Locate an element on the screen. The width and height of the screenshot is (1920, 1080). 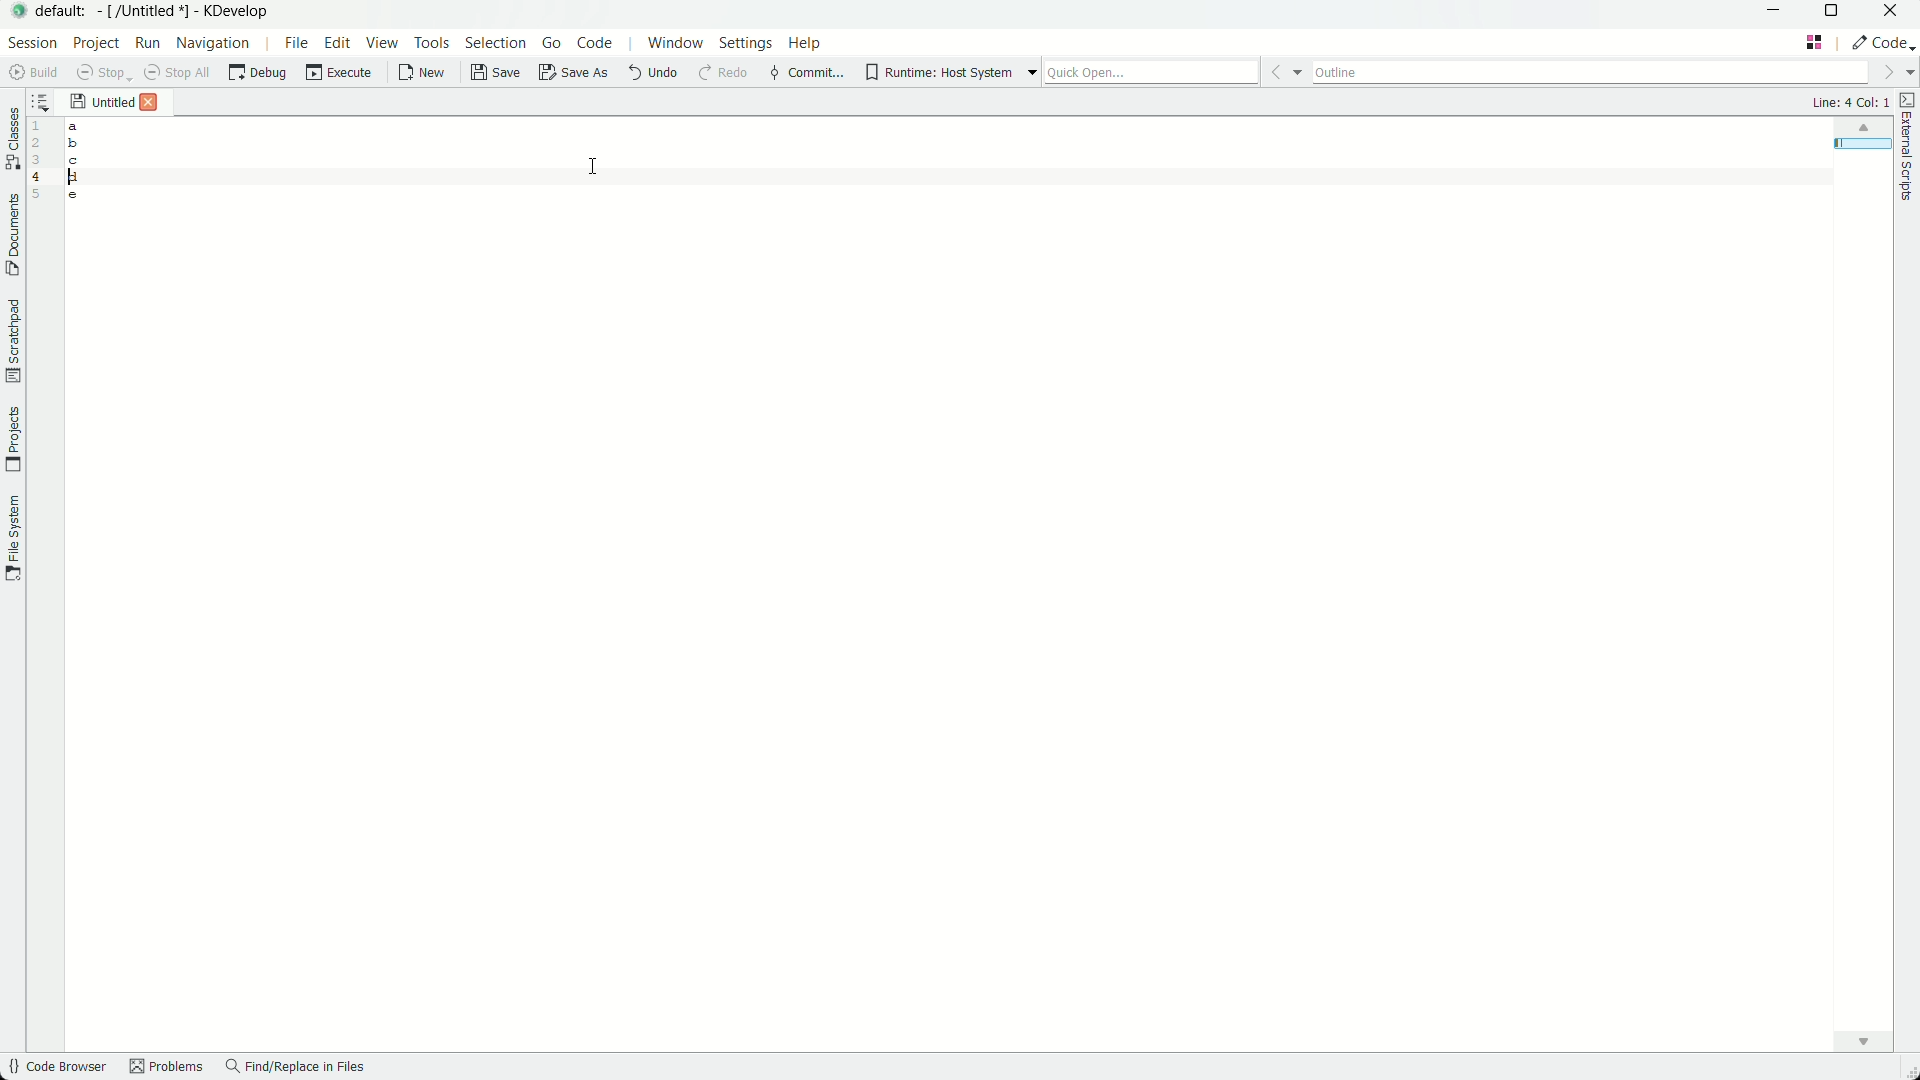
outline is located at coordinates (1610, 73).